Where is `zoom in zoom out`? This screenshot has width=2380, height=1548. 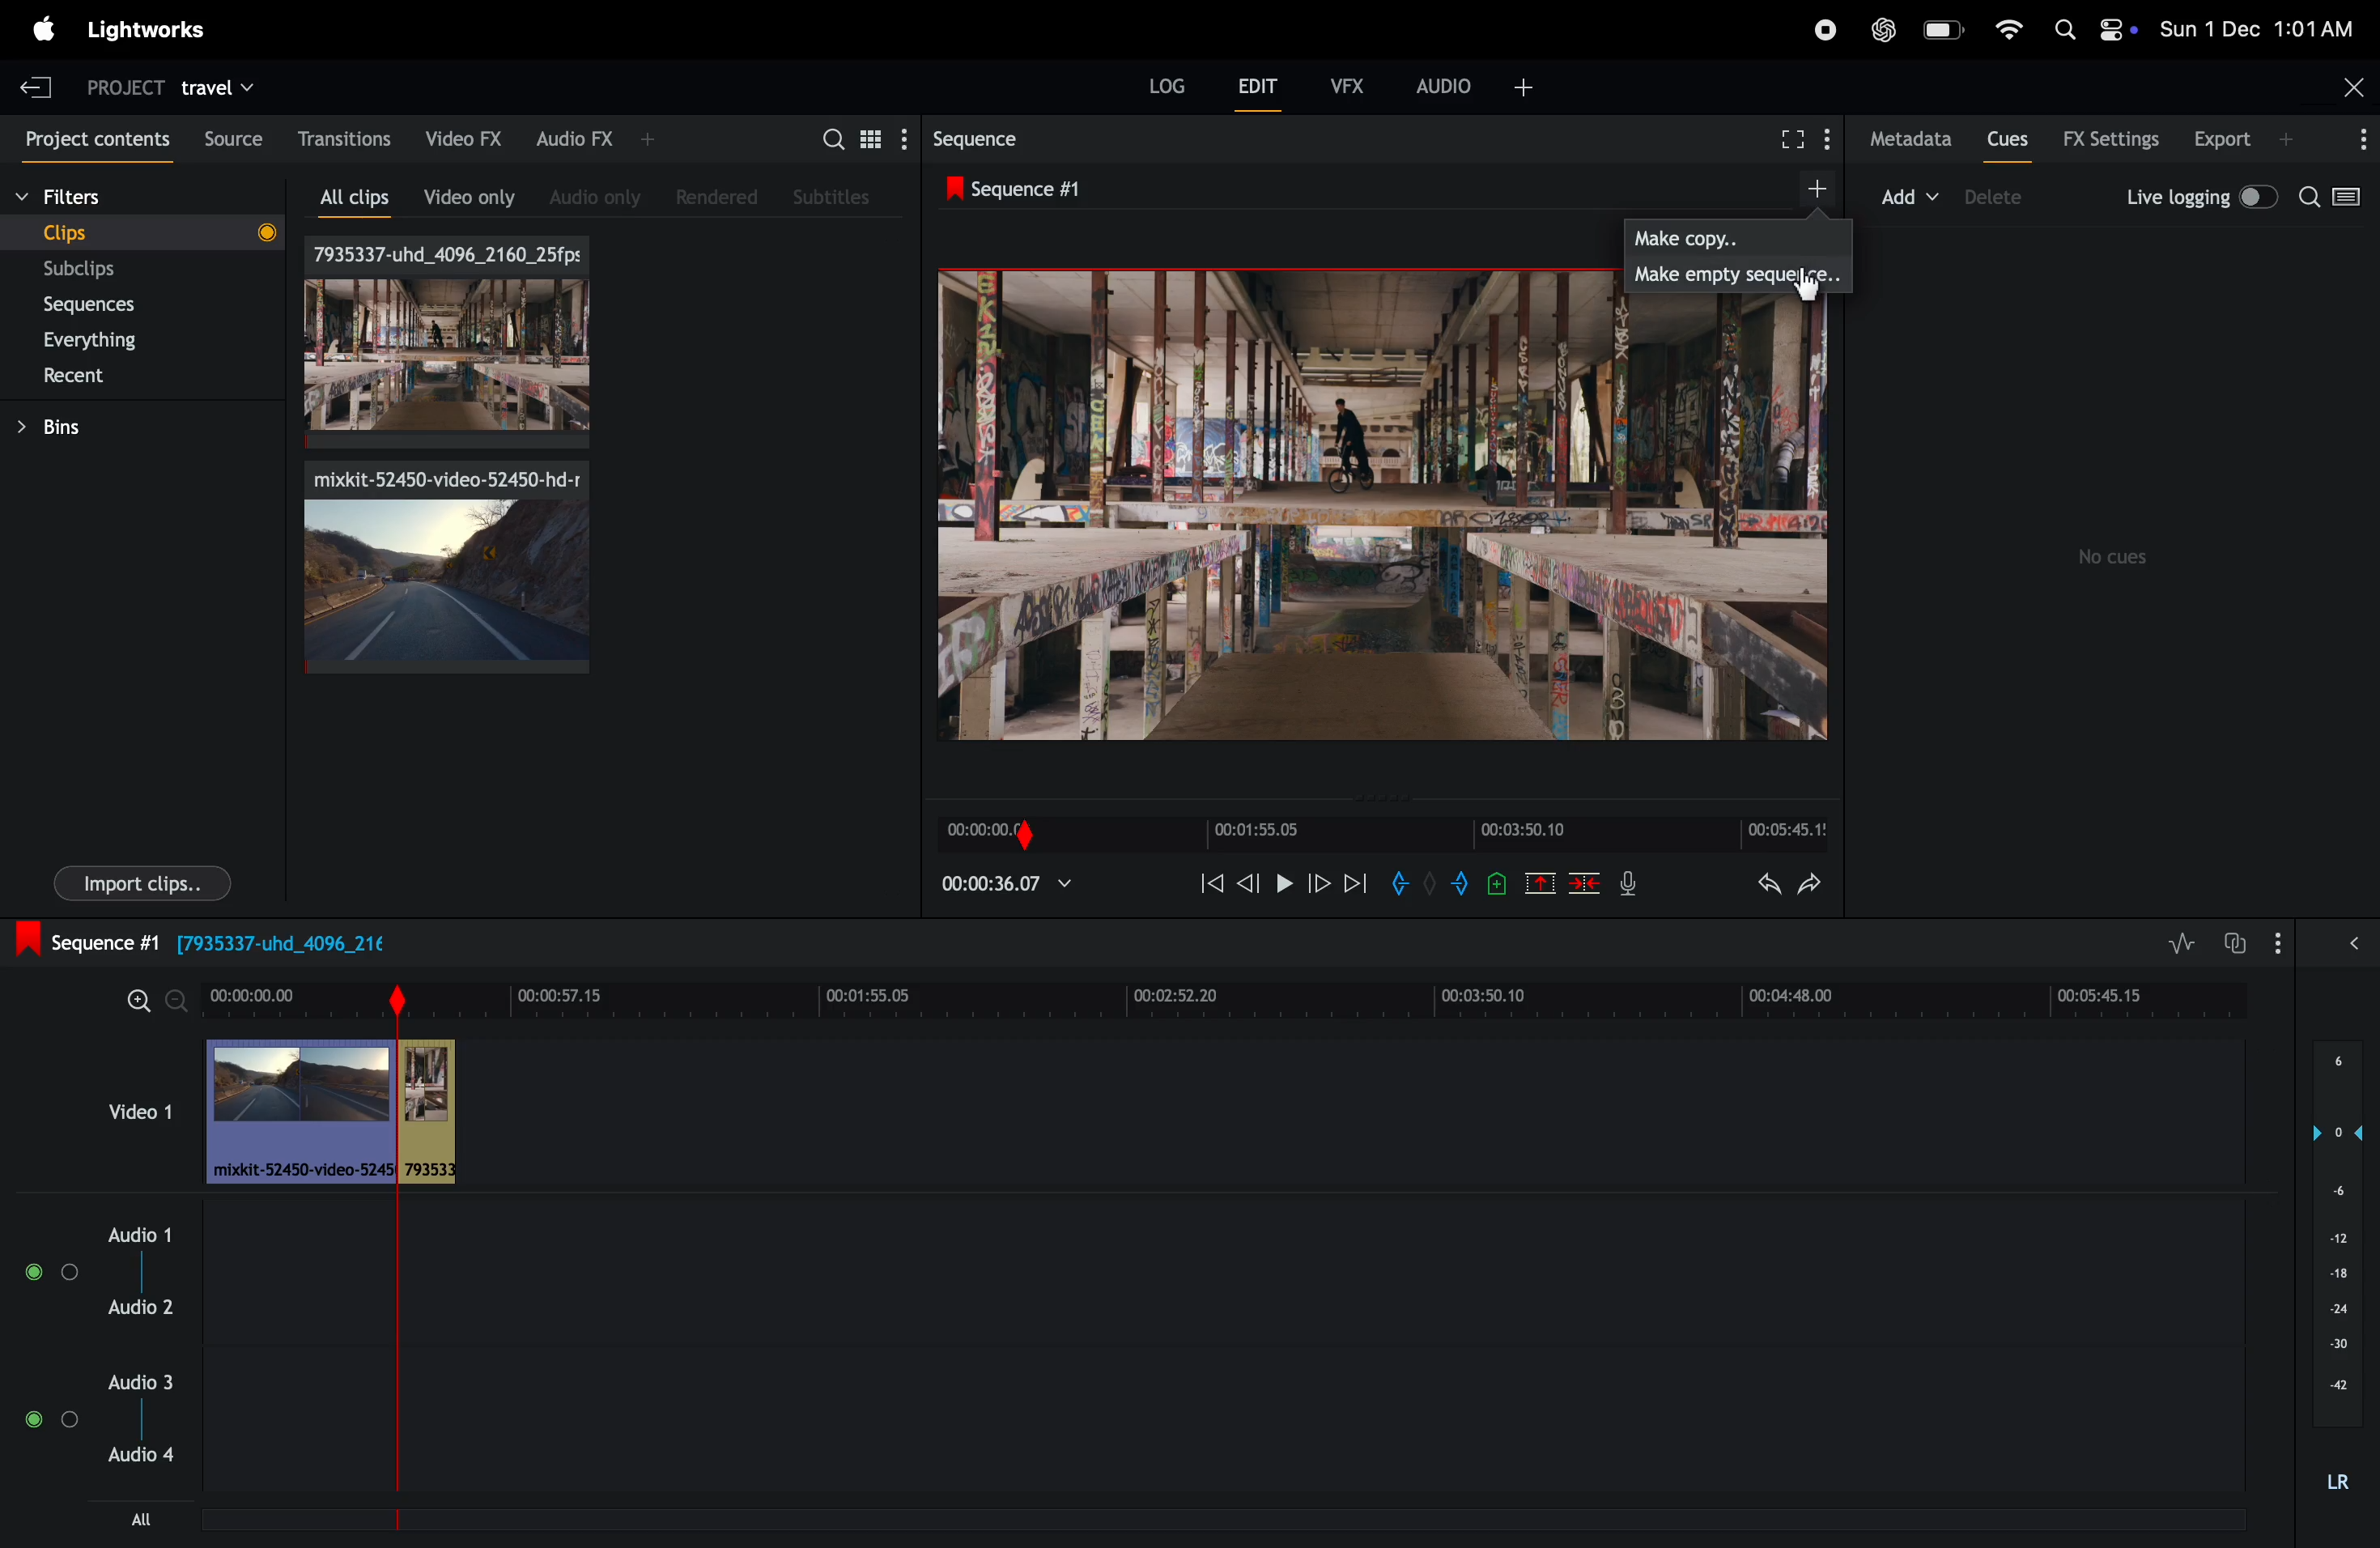 zoom in zoom out is located at coordinates (154, 998).